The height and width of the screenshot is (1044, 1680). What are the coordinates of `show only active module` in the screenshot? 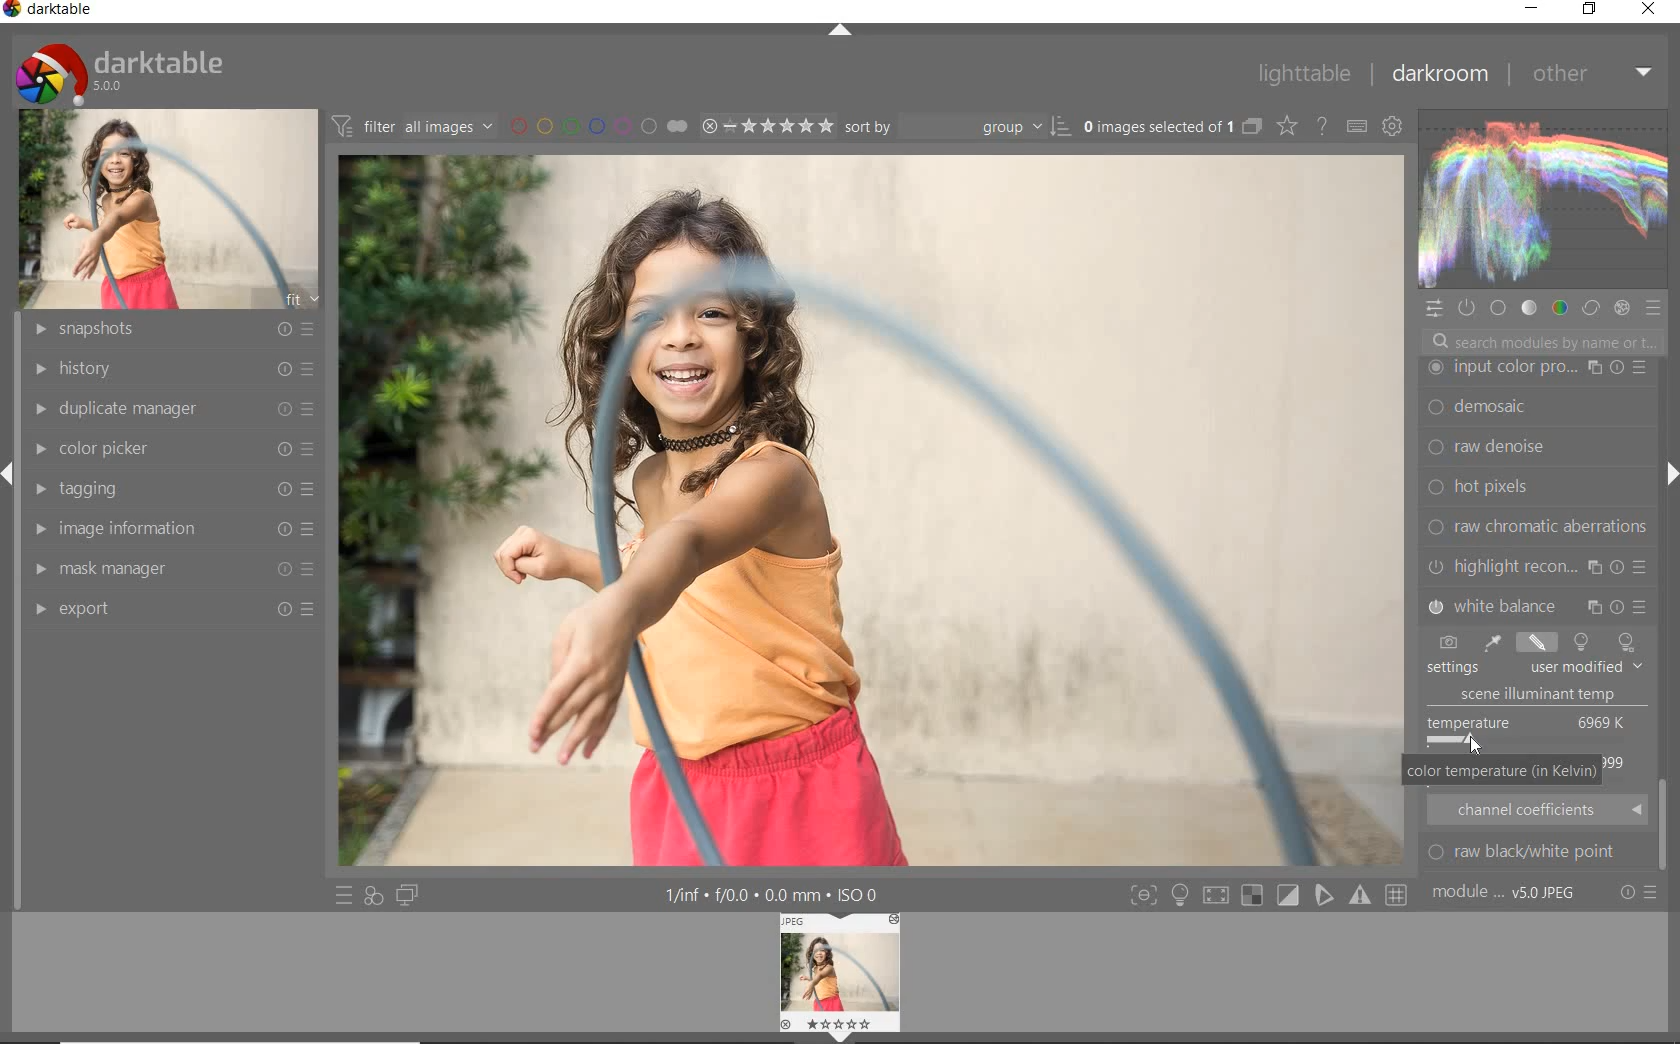 It's located at (1468, 309).